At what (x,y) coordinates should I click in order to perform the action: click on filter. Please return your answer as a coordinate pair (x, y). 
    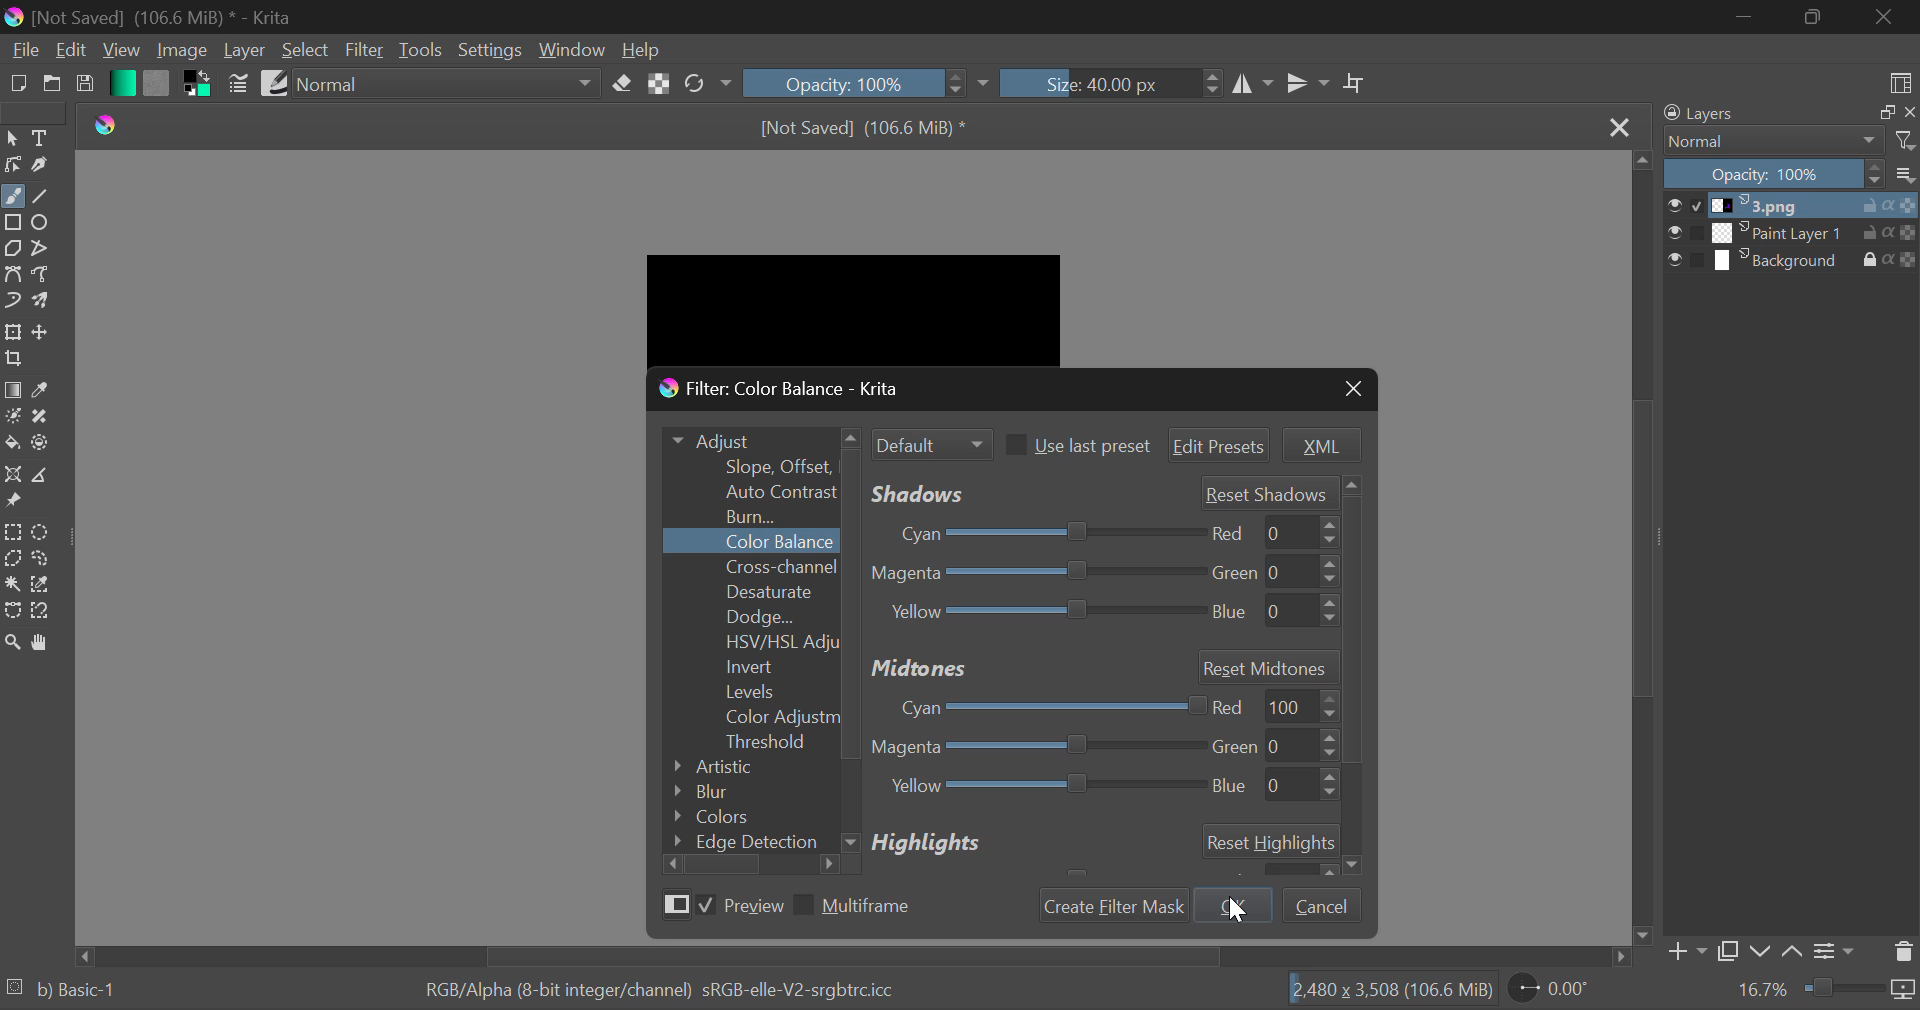
    Looking at the image, I should click on (1902, 139).